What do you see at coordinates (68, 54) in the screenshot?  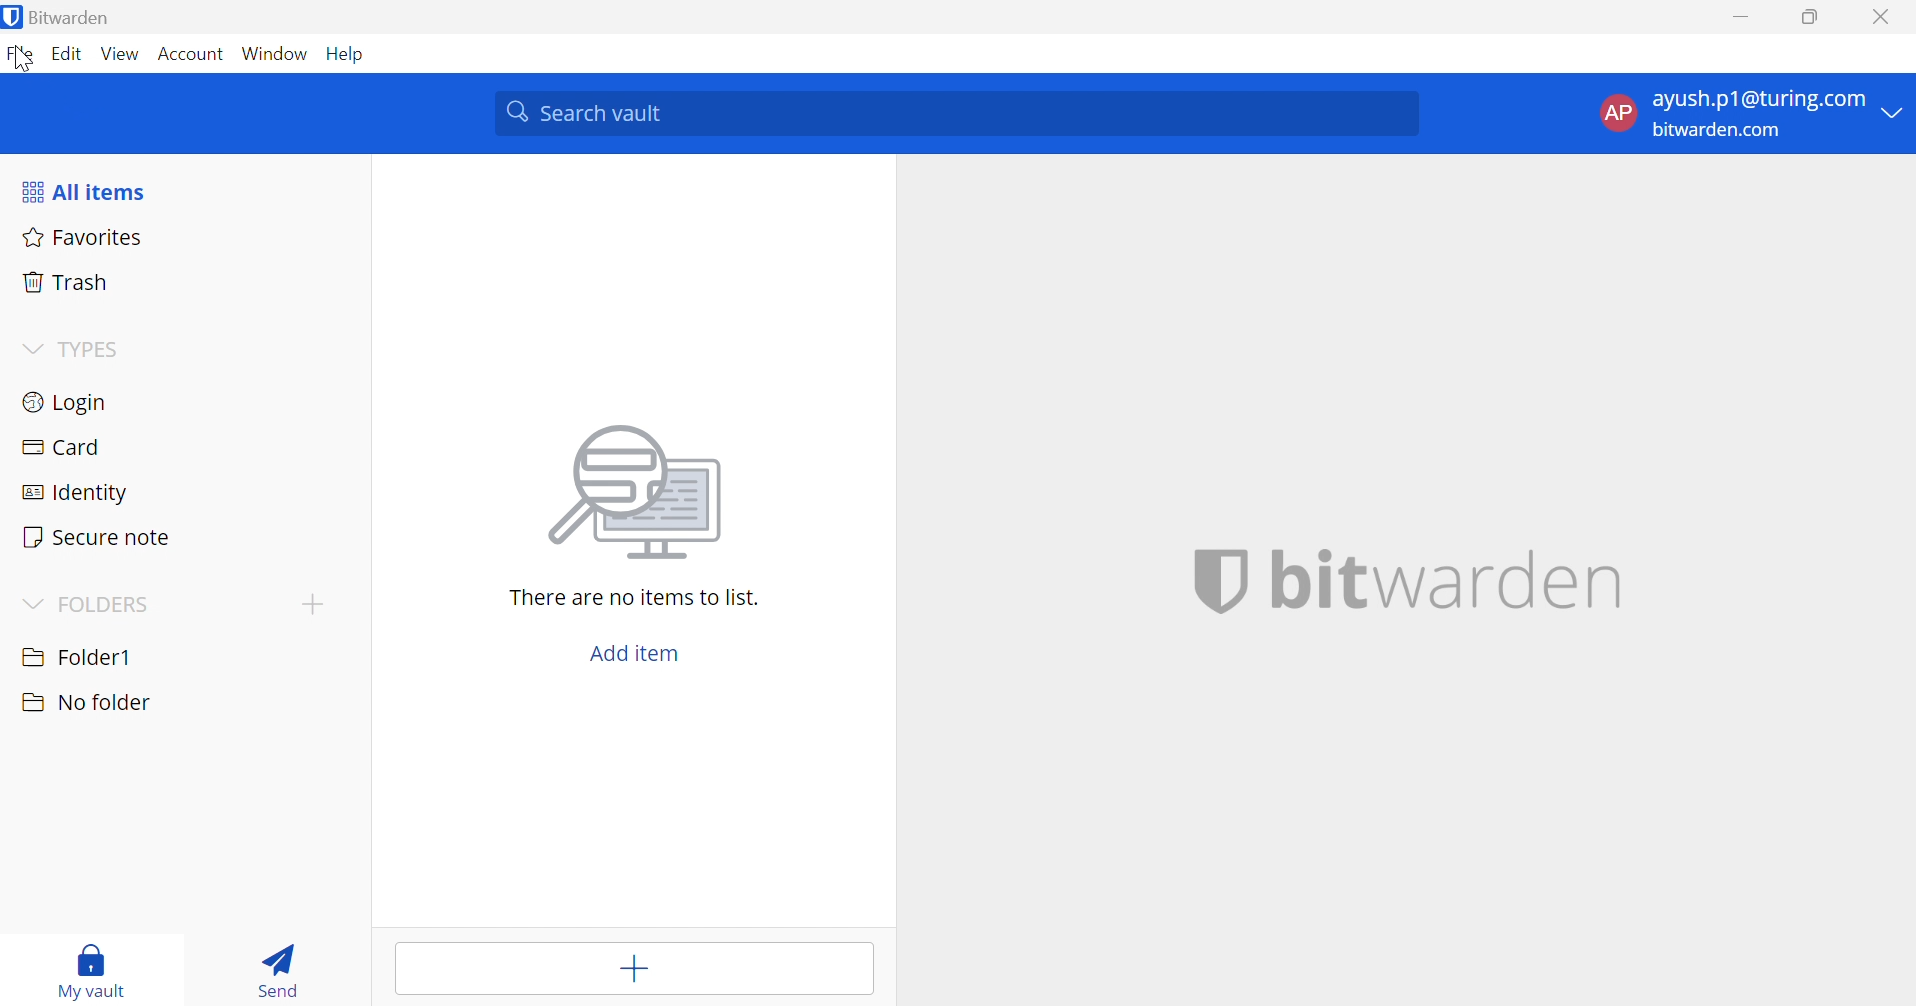 I see `Edit` at bounding box center [68, 54].